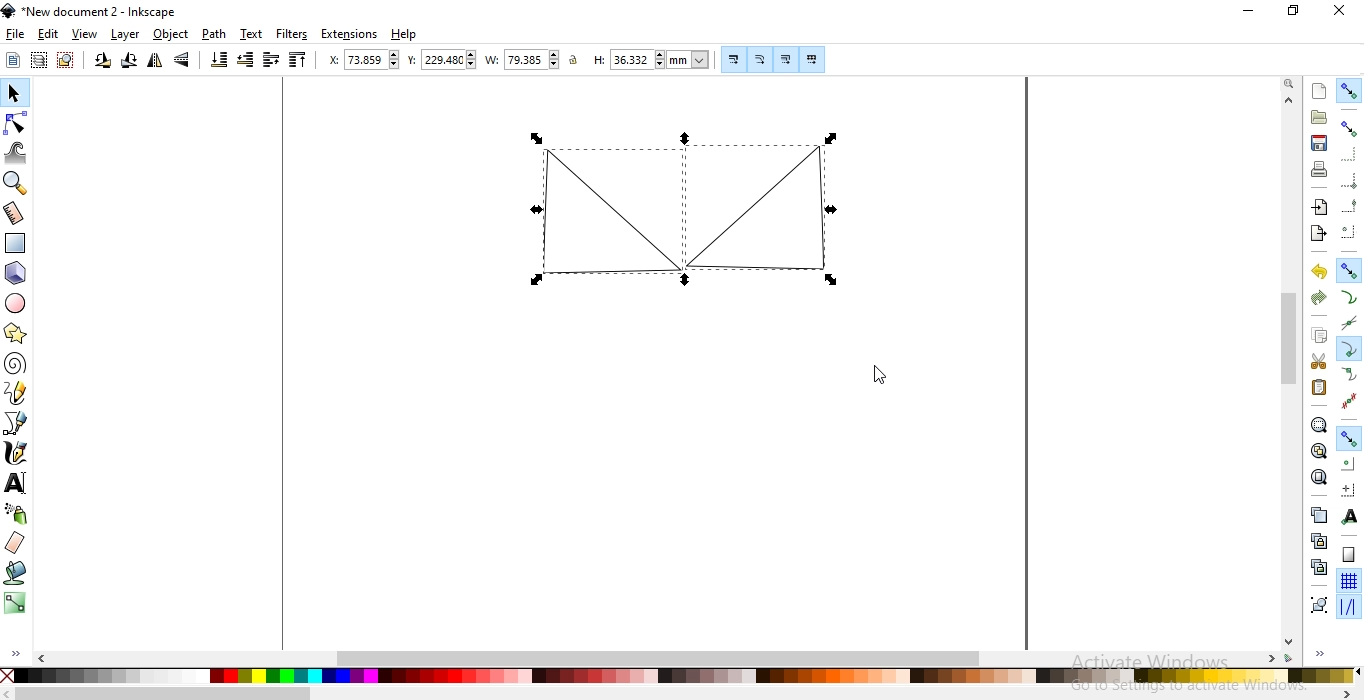  What do you see at coordinates (38, 62) in the screenshot?
I see `select all objects in al visible and unlocked layers` at bounding box center [38, 62].